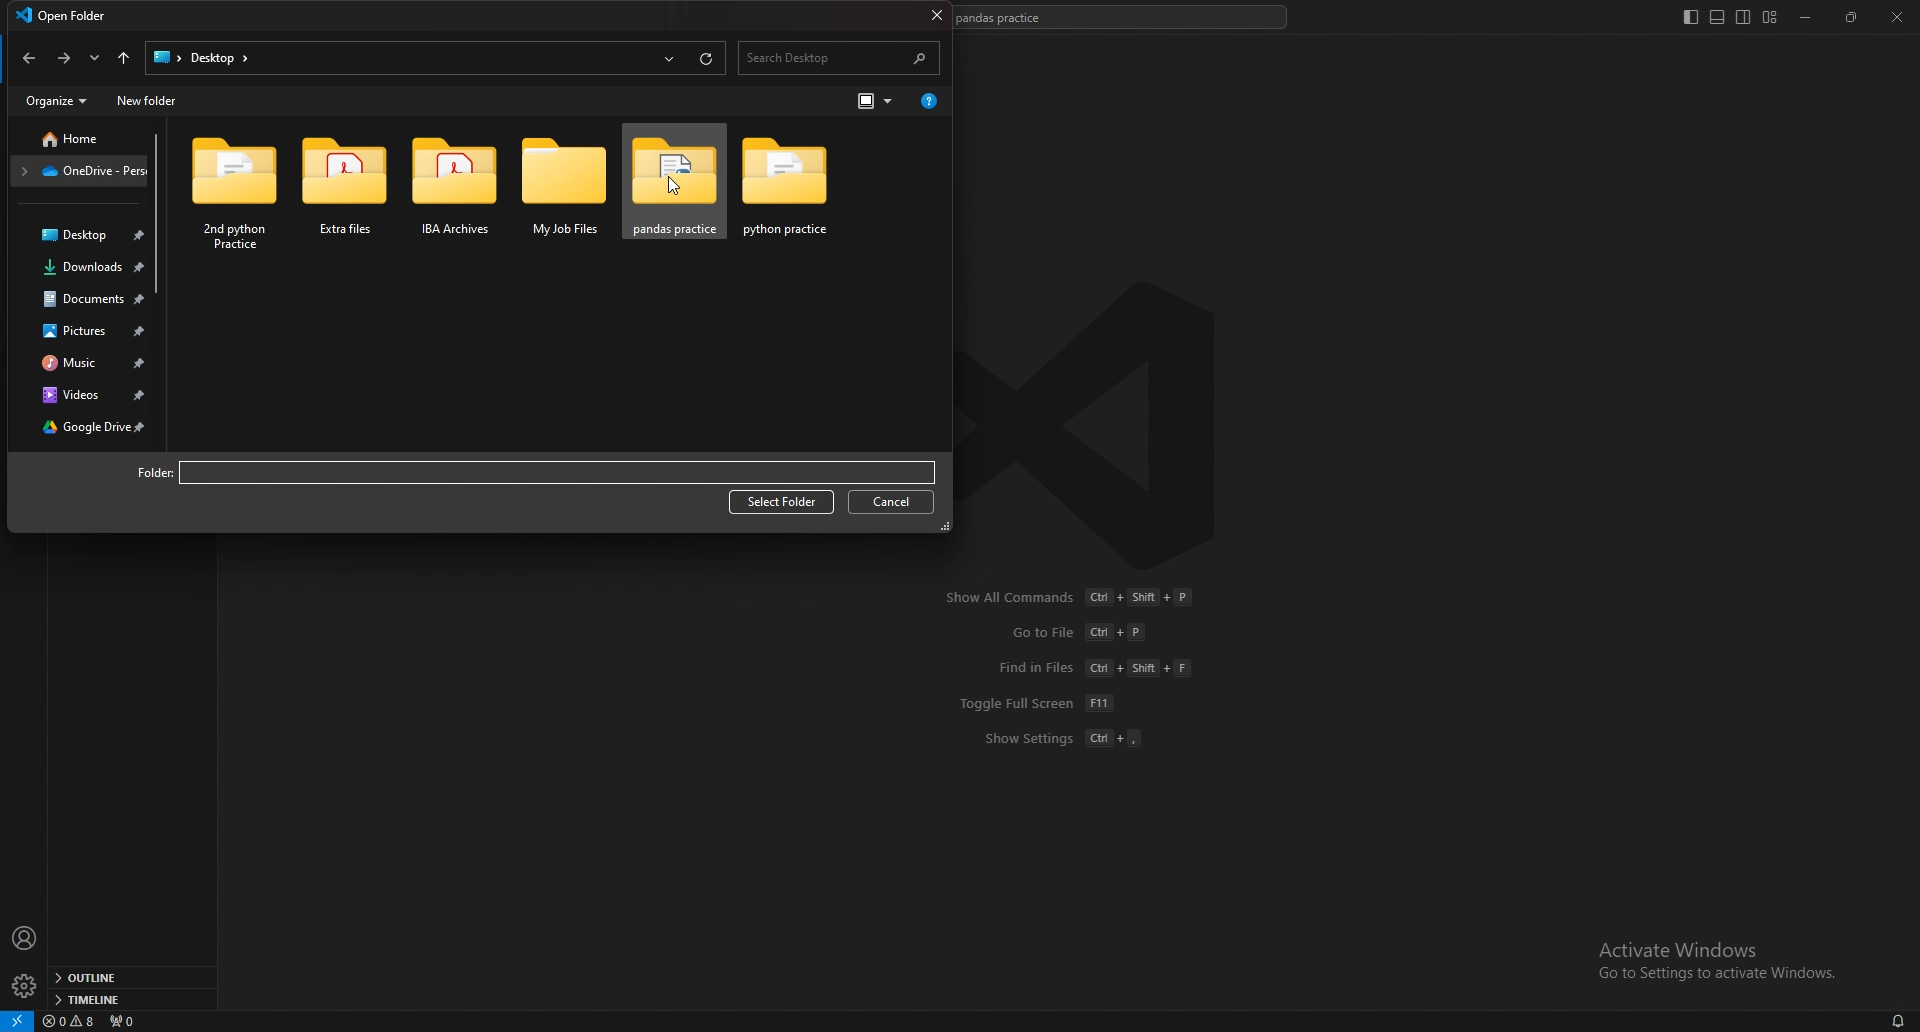 The width and height of the screenshot is (1920, 1032). Describe the element at coordinates (803, 194) in the screenshot. I see `pandas practice` at that location.